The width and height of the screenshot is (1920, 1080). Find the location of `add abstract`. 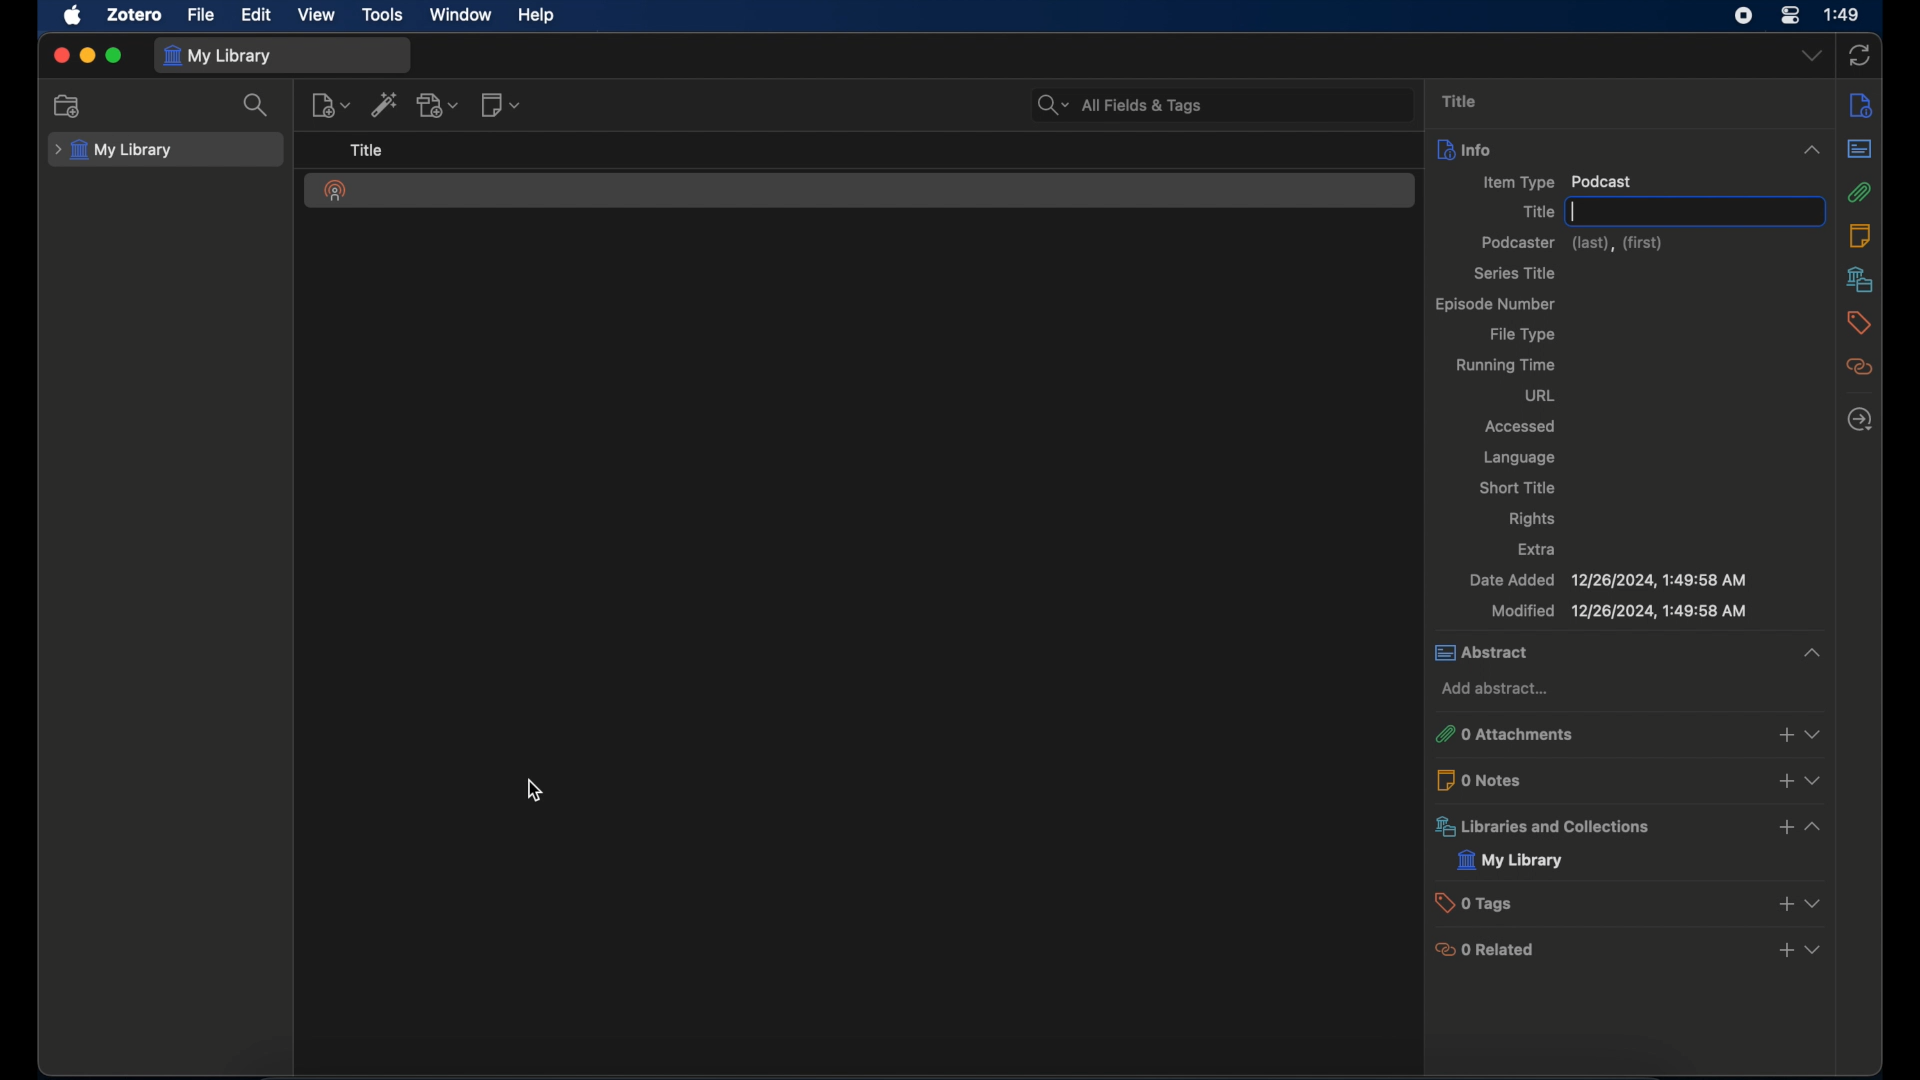

add abstract is located at coordinates (1495, 689).